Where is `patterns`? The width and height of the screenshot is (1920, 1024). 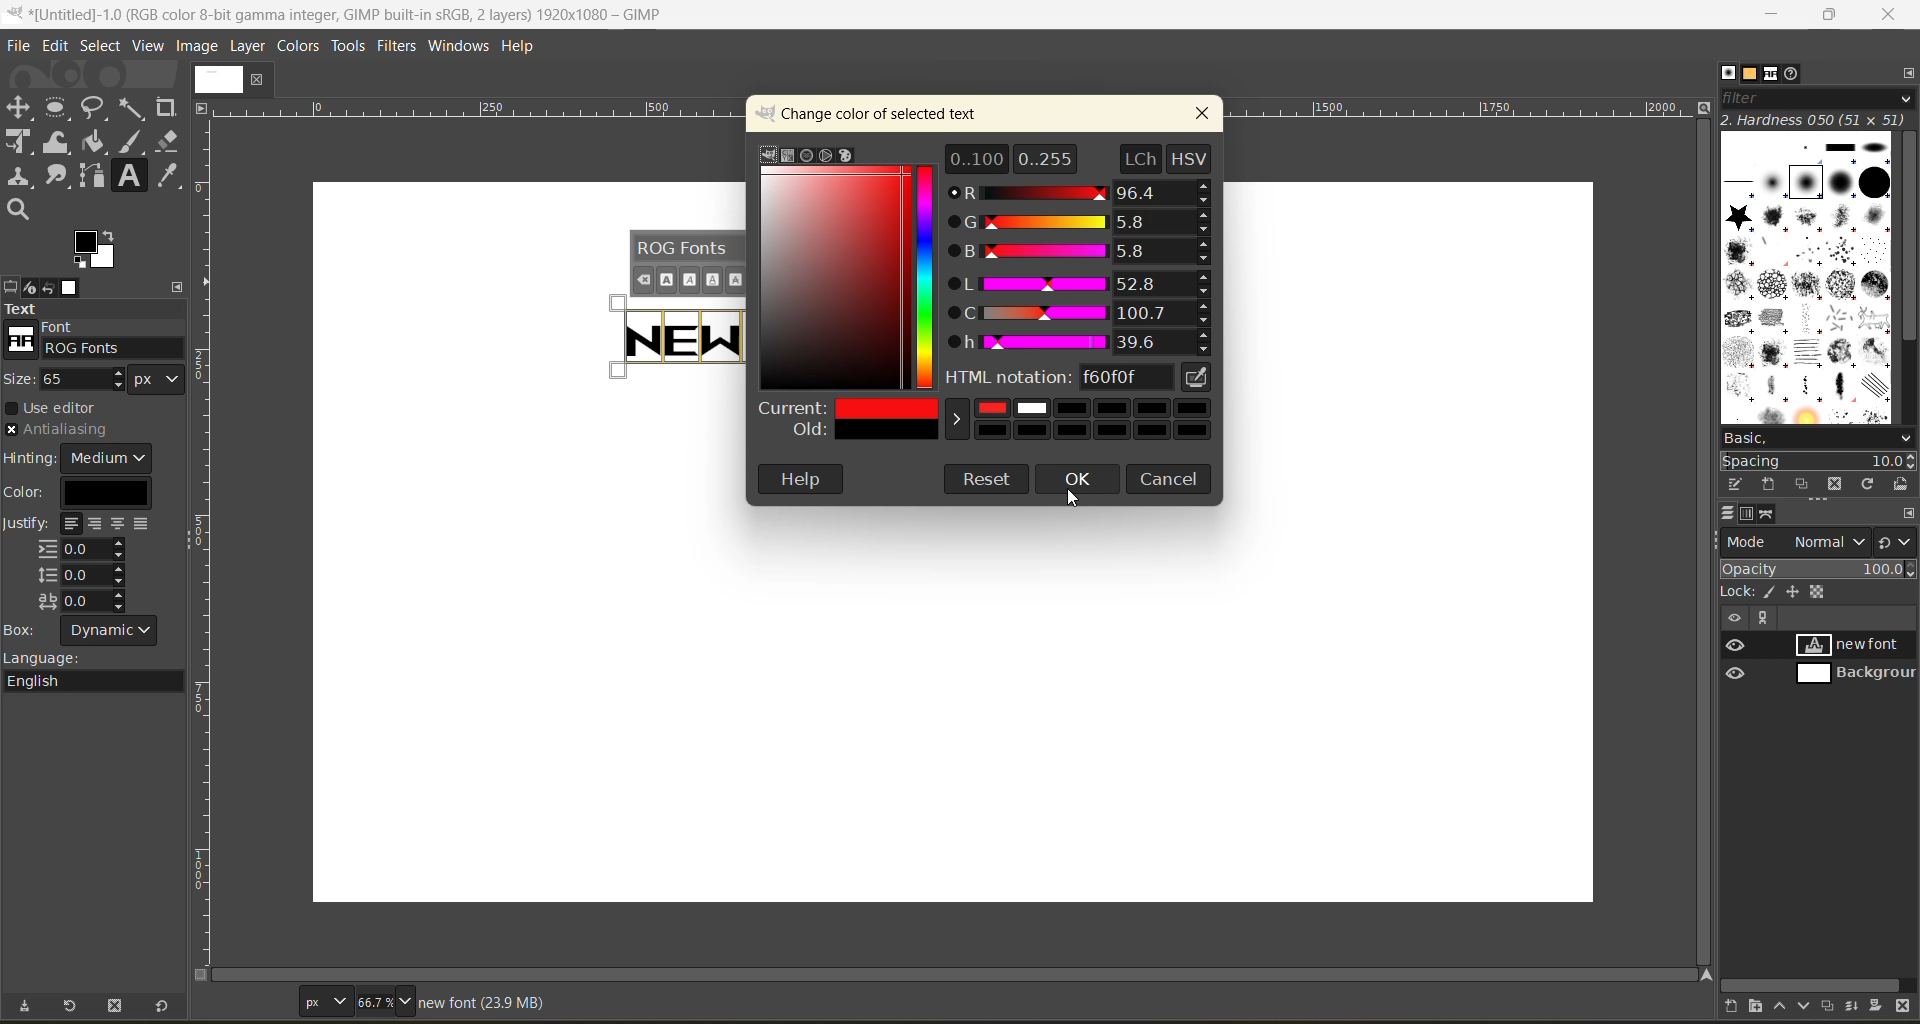
patterns is located at coordinates (1750, 73).